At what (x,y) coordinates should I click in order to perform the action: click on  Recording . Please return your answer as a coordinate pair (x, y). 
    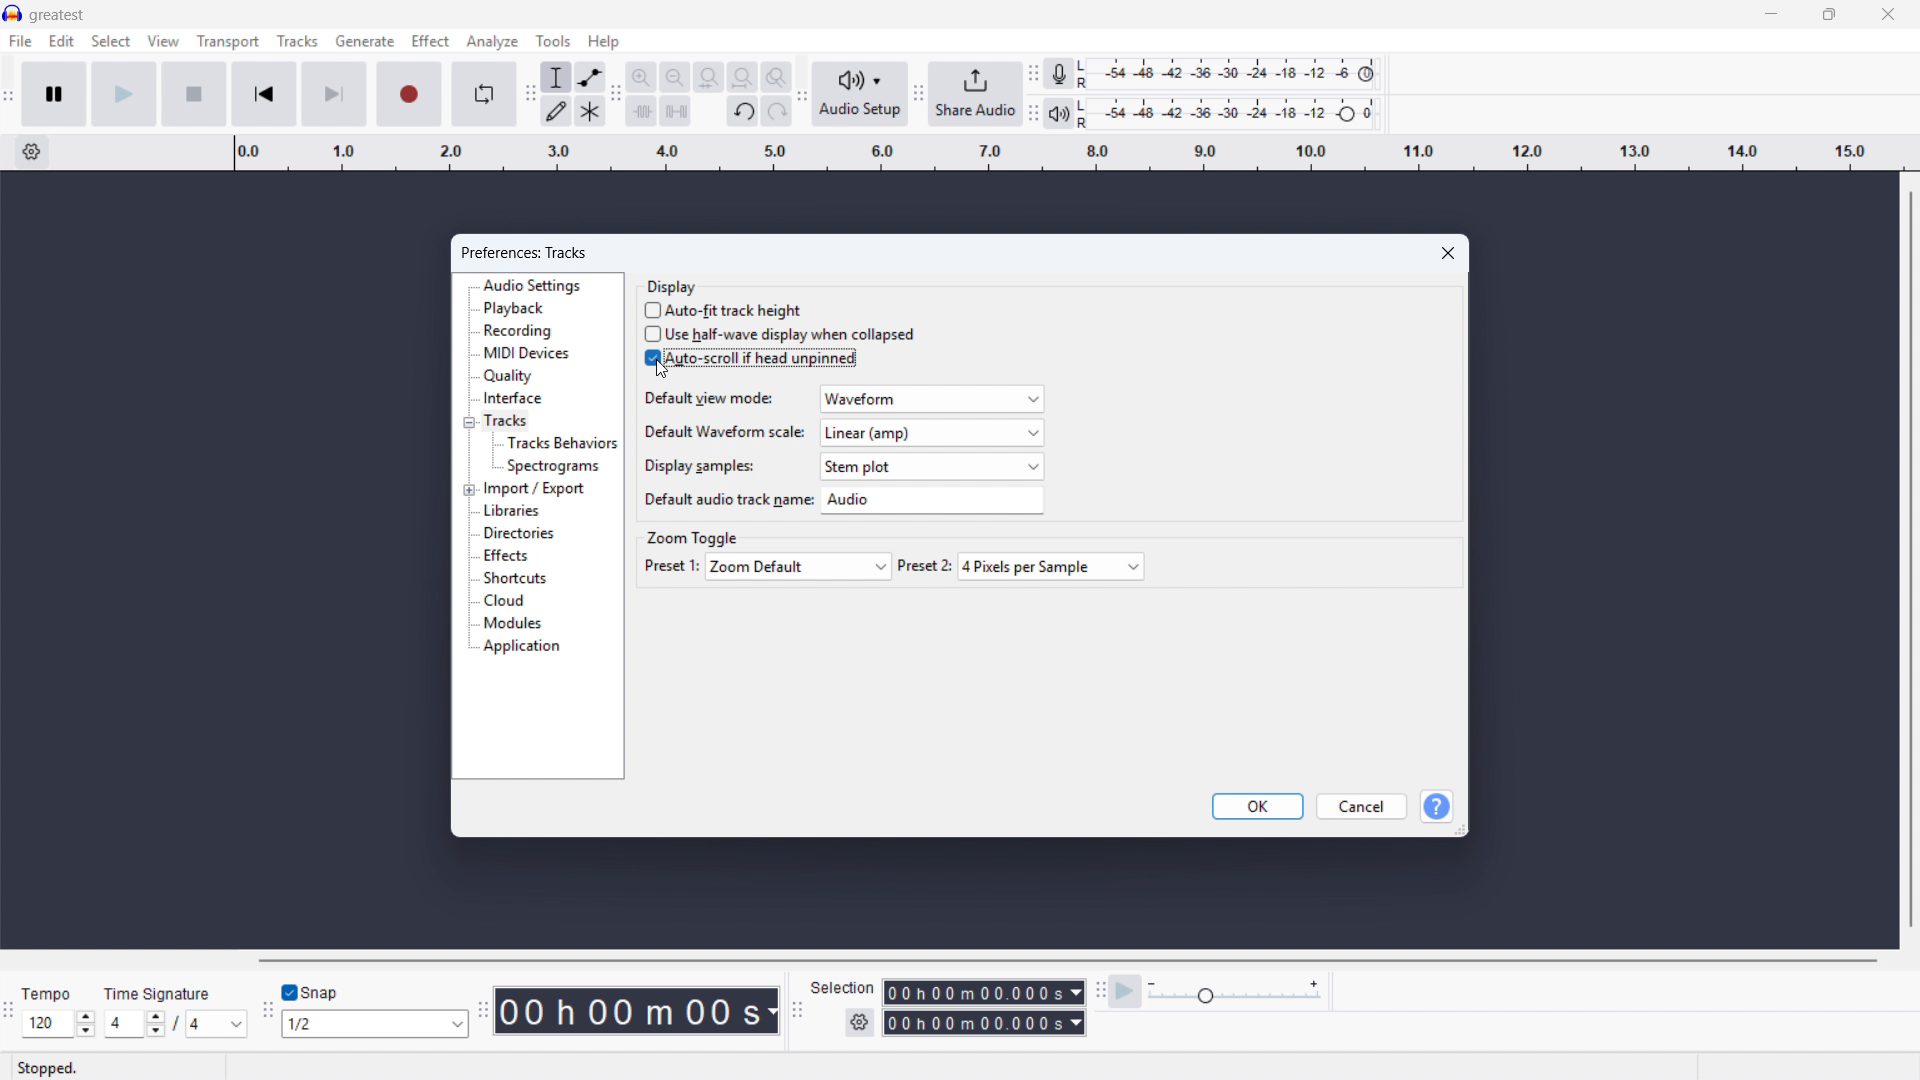
    Looking at the image, I should click on (518, 331).